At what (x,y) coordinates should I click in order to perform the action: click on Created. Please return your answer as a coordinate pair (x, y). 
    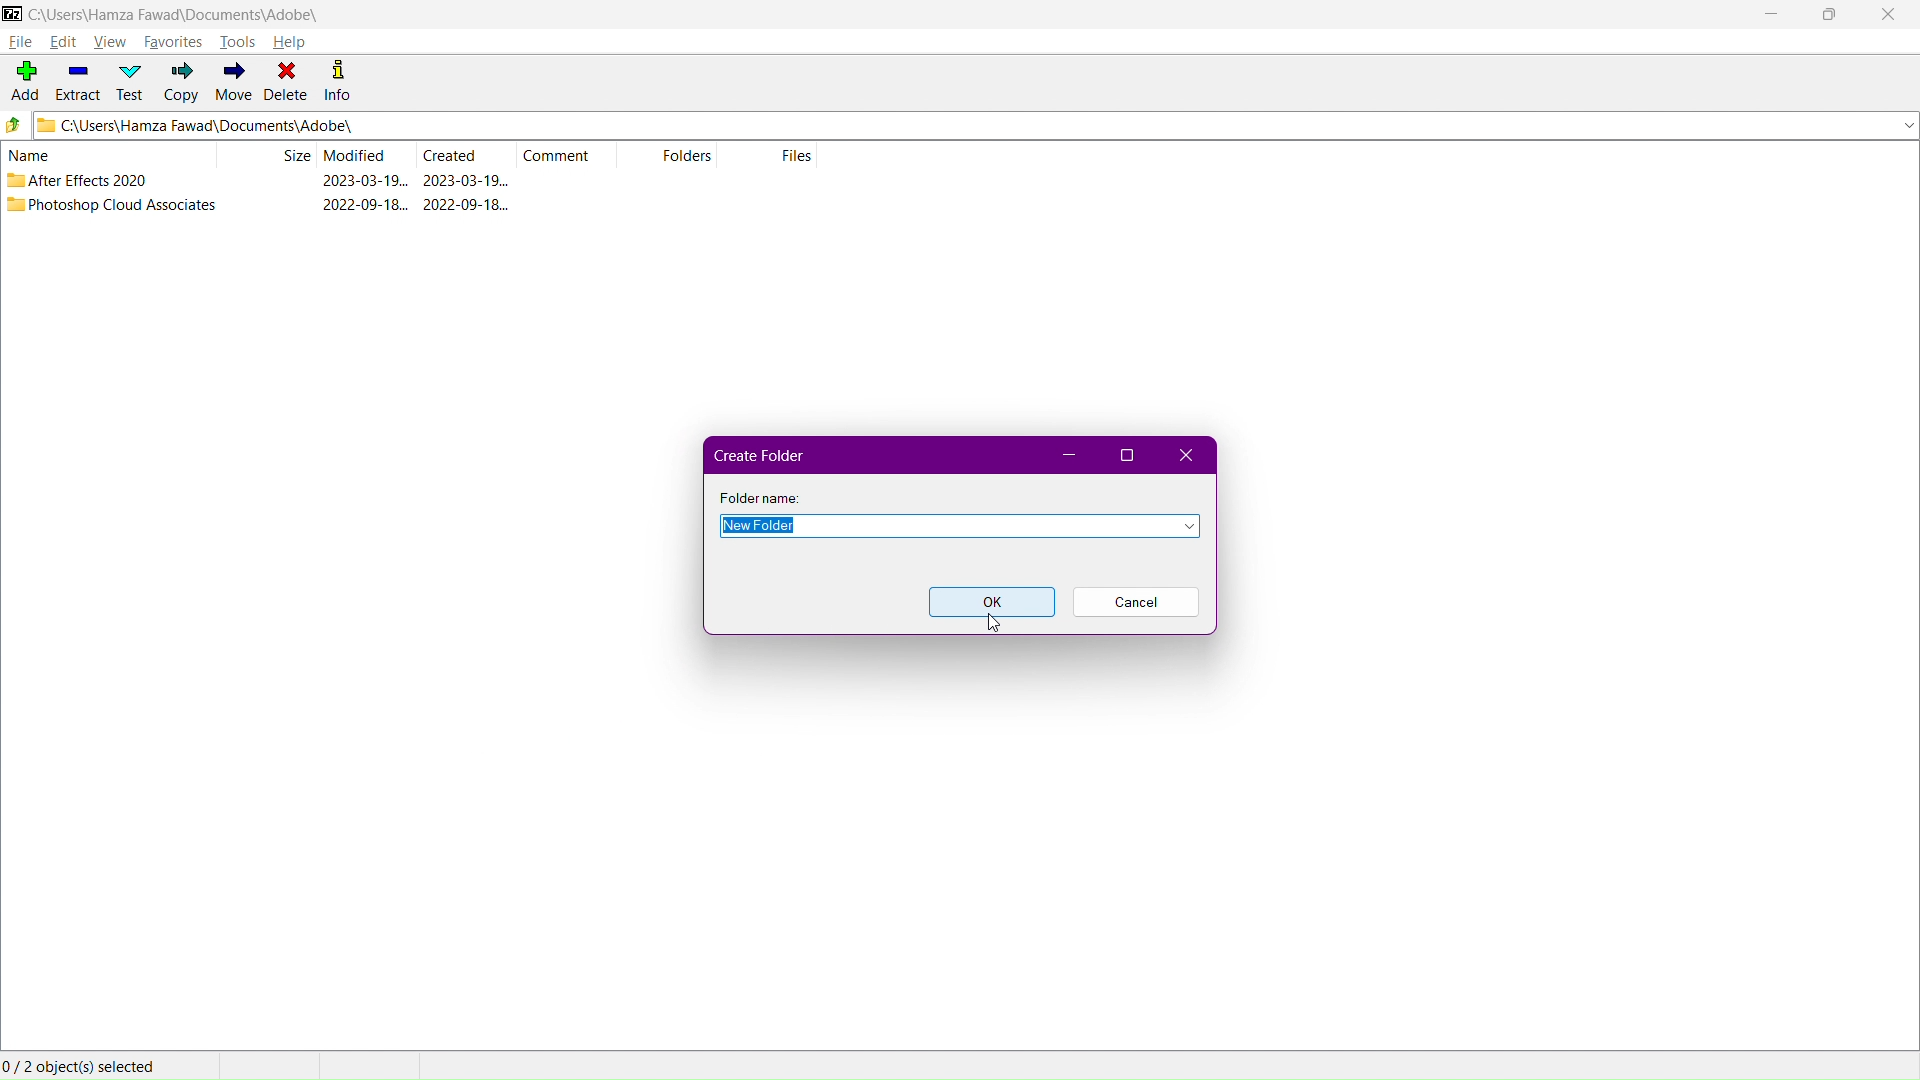
    Looking at the image, I should click on (467, 154).